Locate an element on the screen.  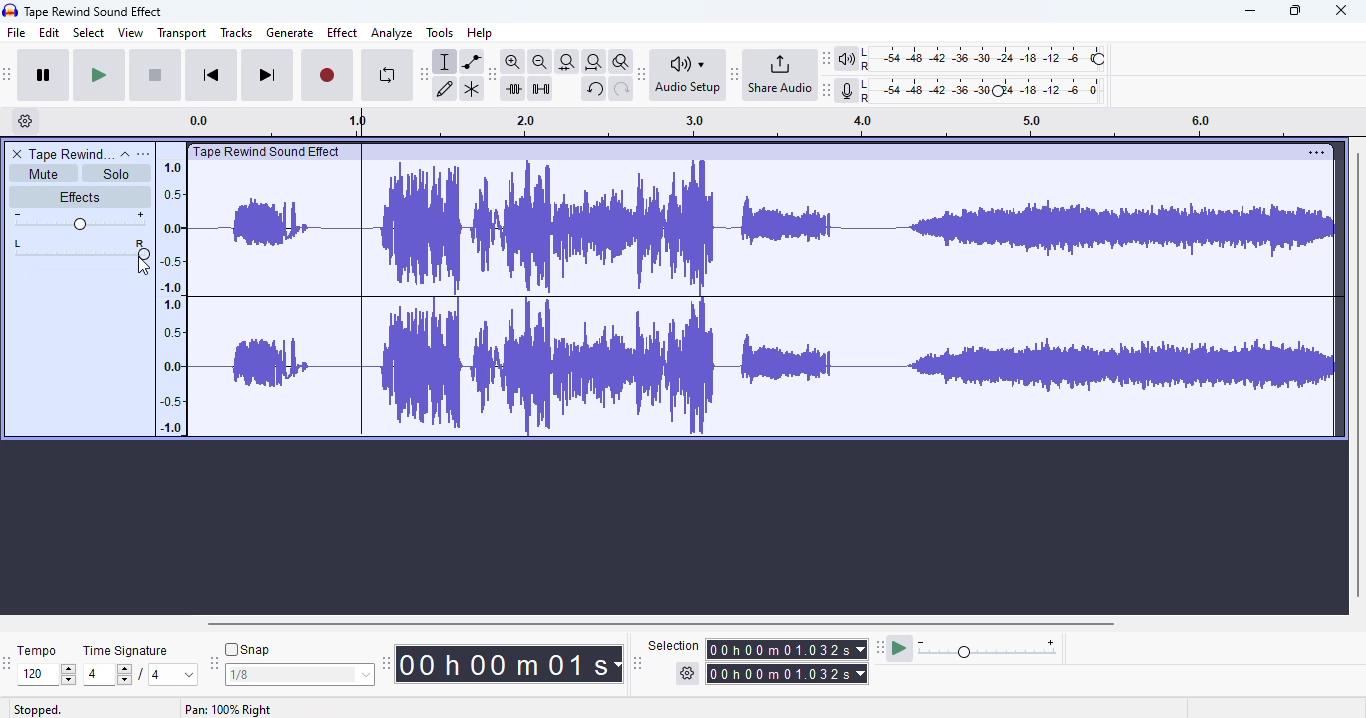
effects is located at coordinates (79, 196).